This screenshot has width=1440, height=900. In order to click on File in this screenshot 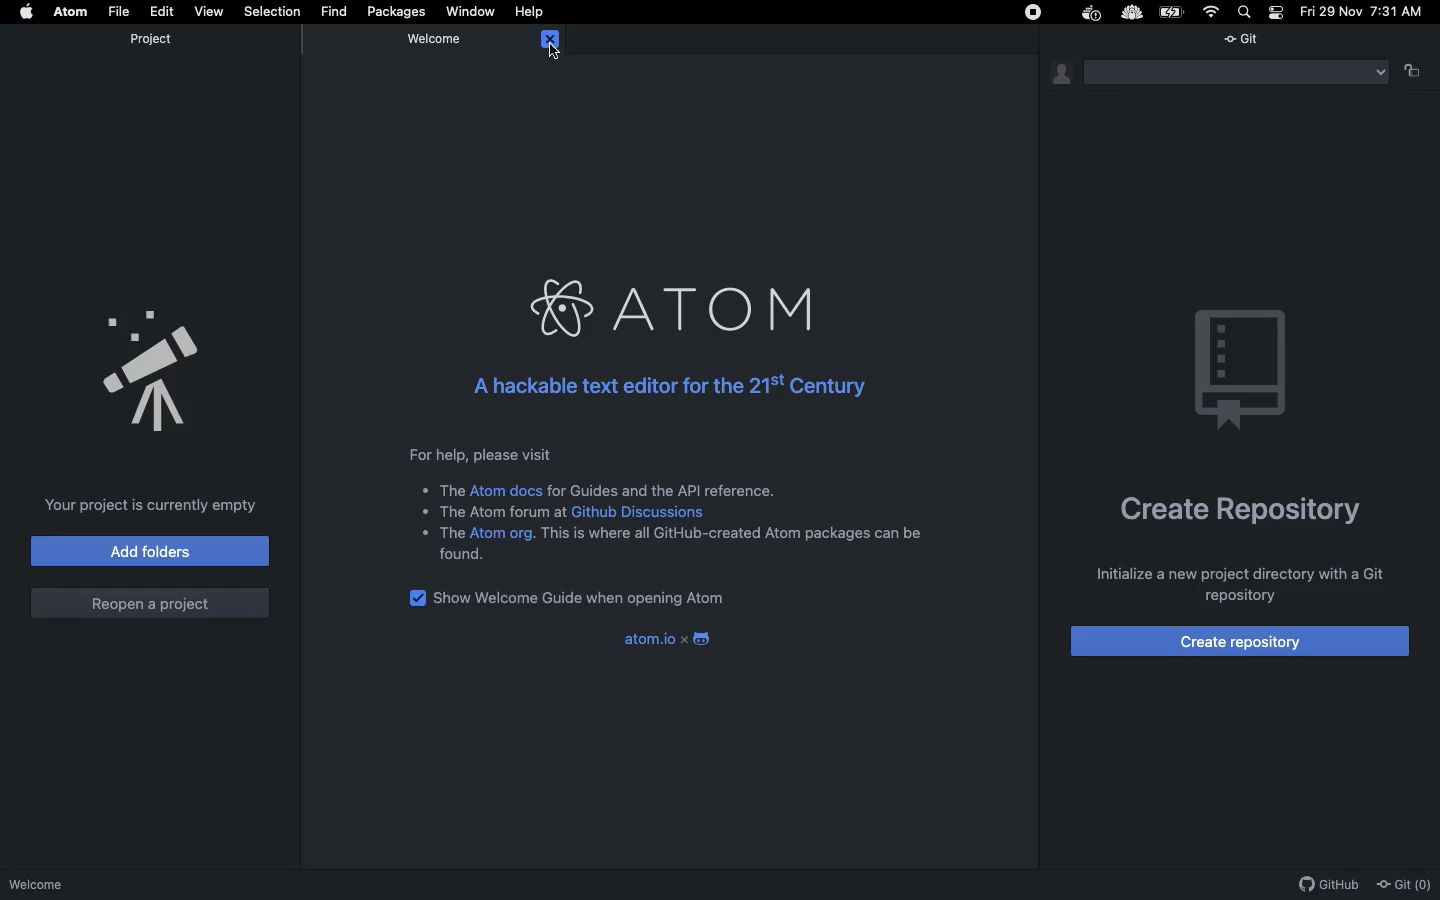, I will do `click(121, 12)`.